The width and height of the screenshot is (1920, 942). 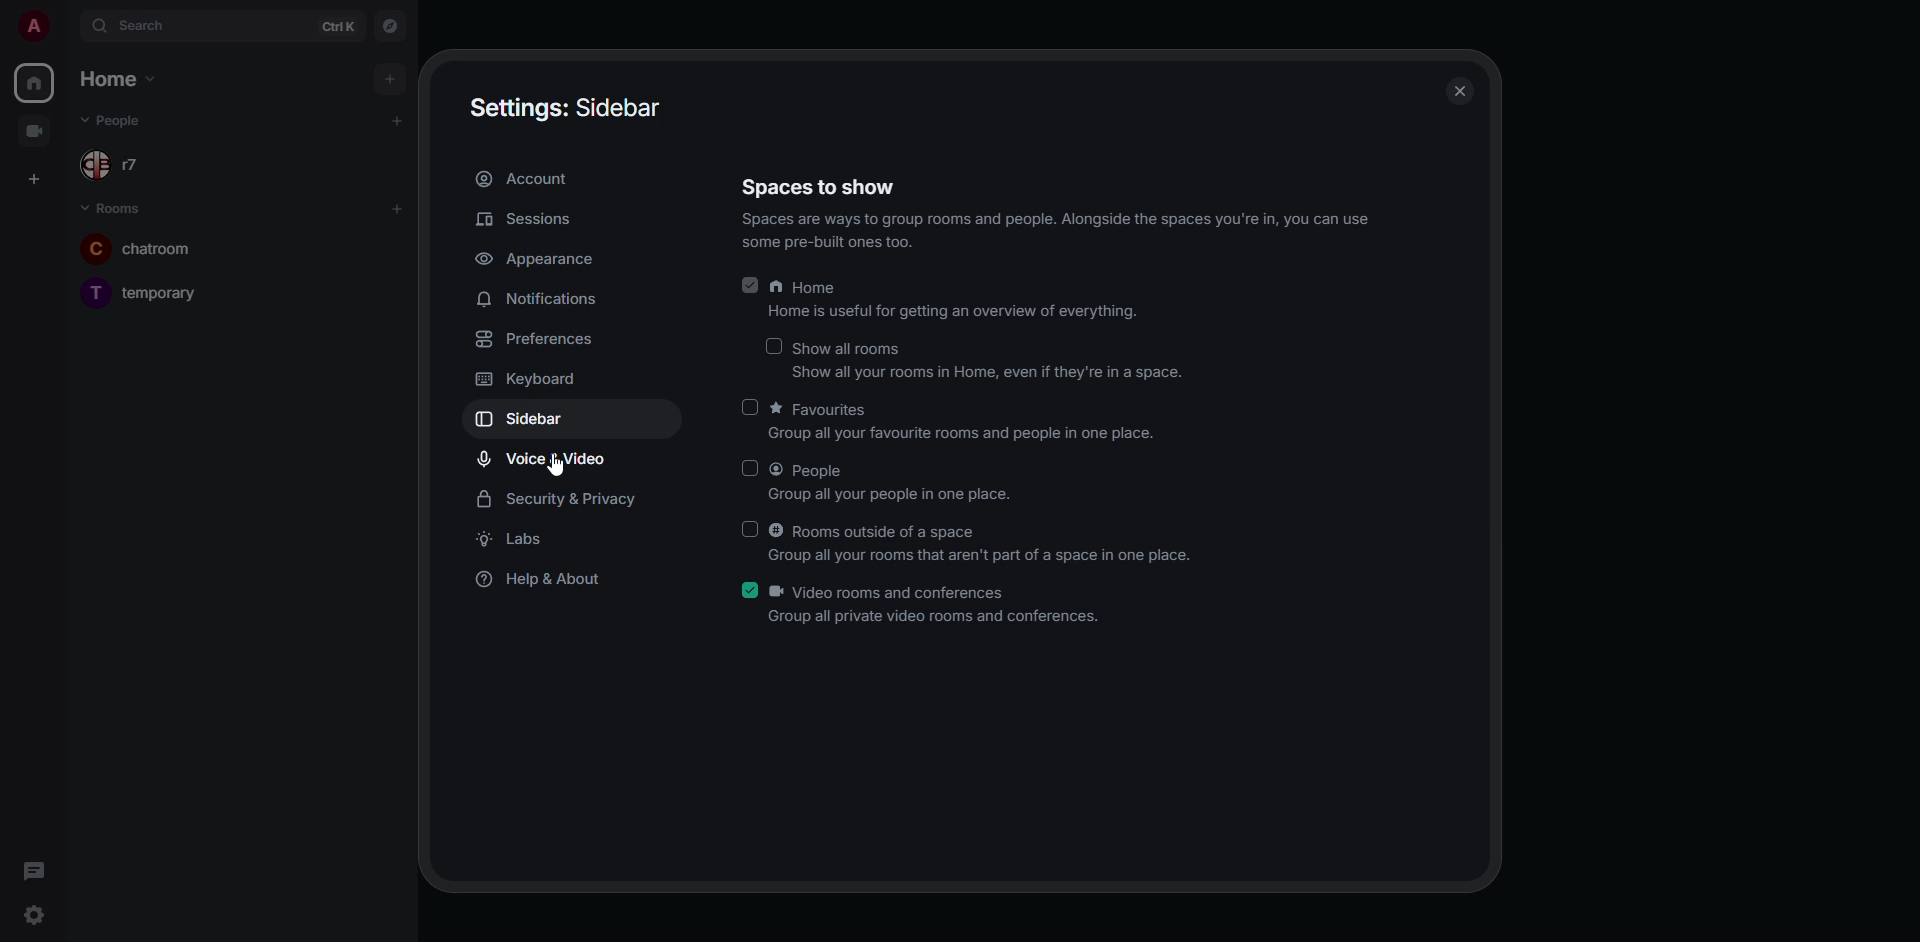 What do you see at coordinates (152, 26) in the screenshot?
I see `search` at bounding box center [152, 26].